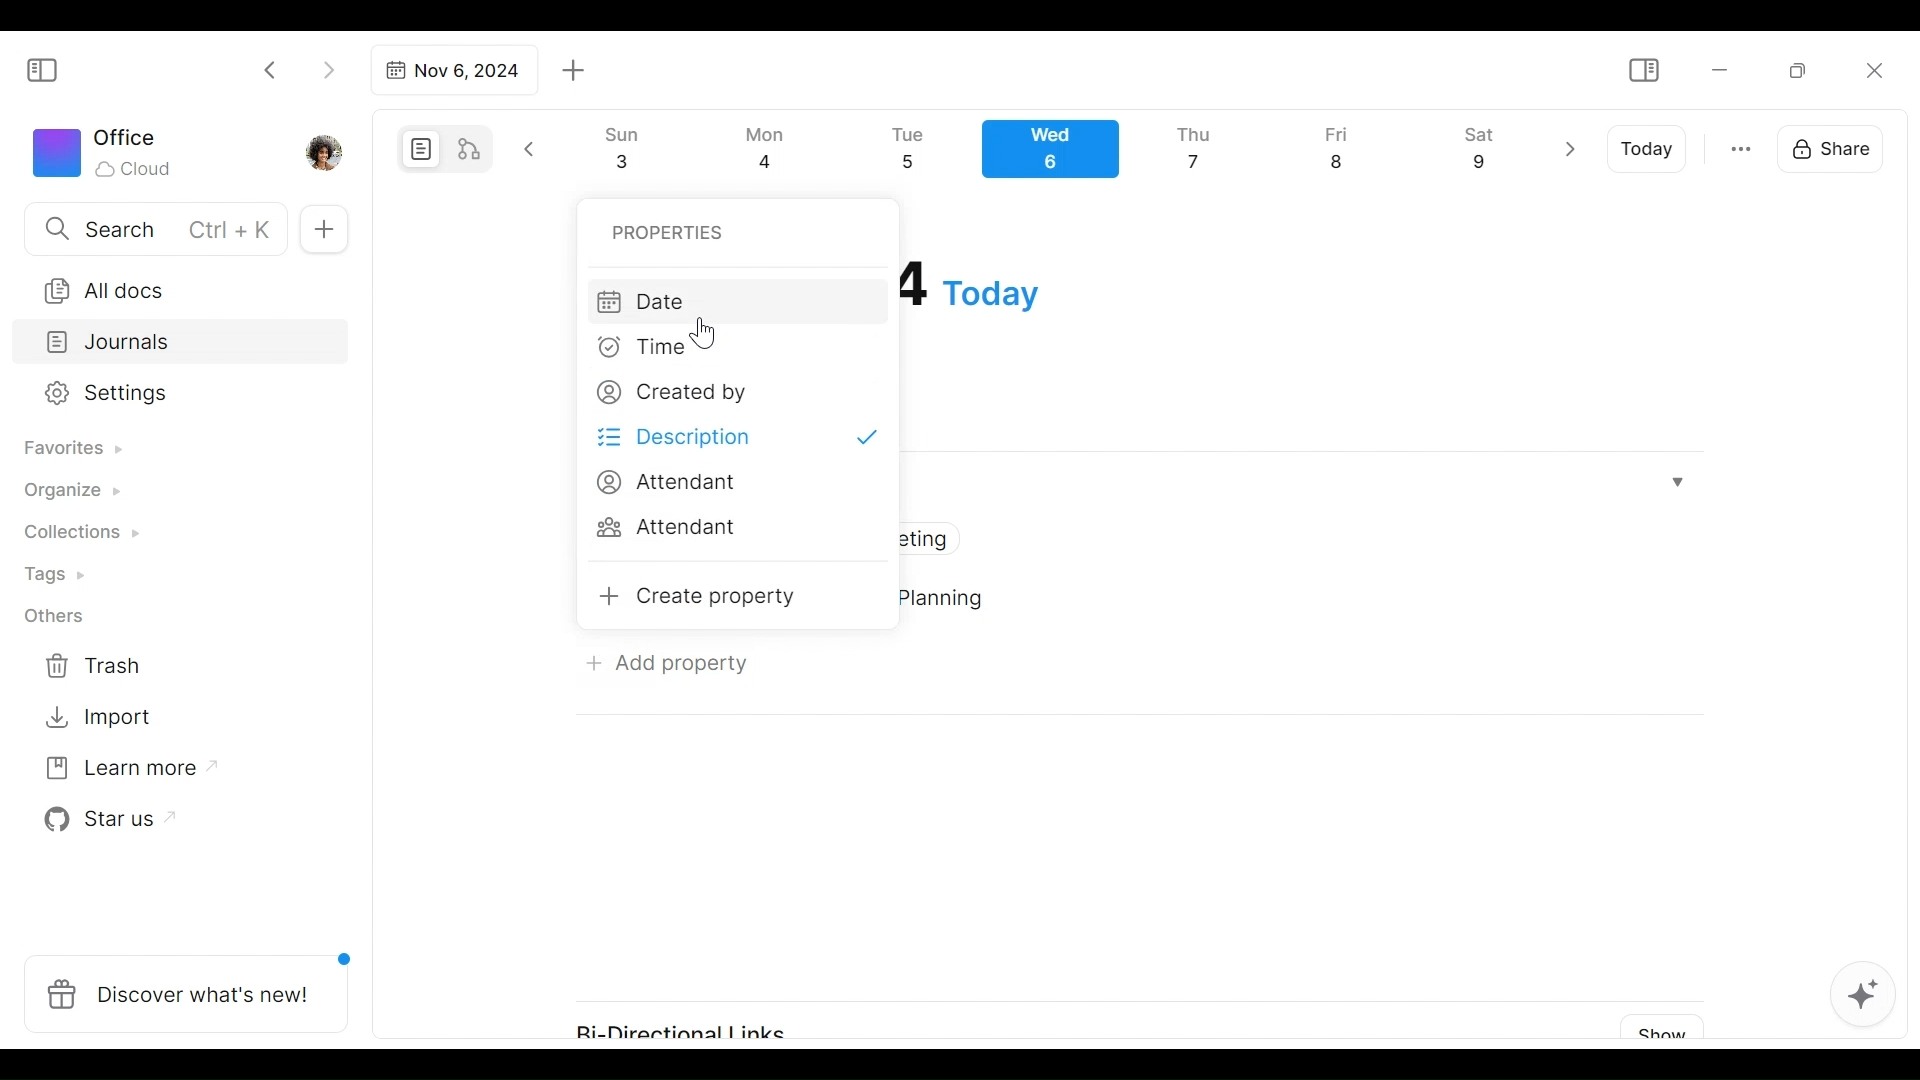 This screenshot has height=1080, width=1920. What do you see at coordinates (194, 983) in the screenshot?
I see `Discover what's new` at bounding box center [194, 983].